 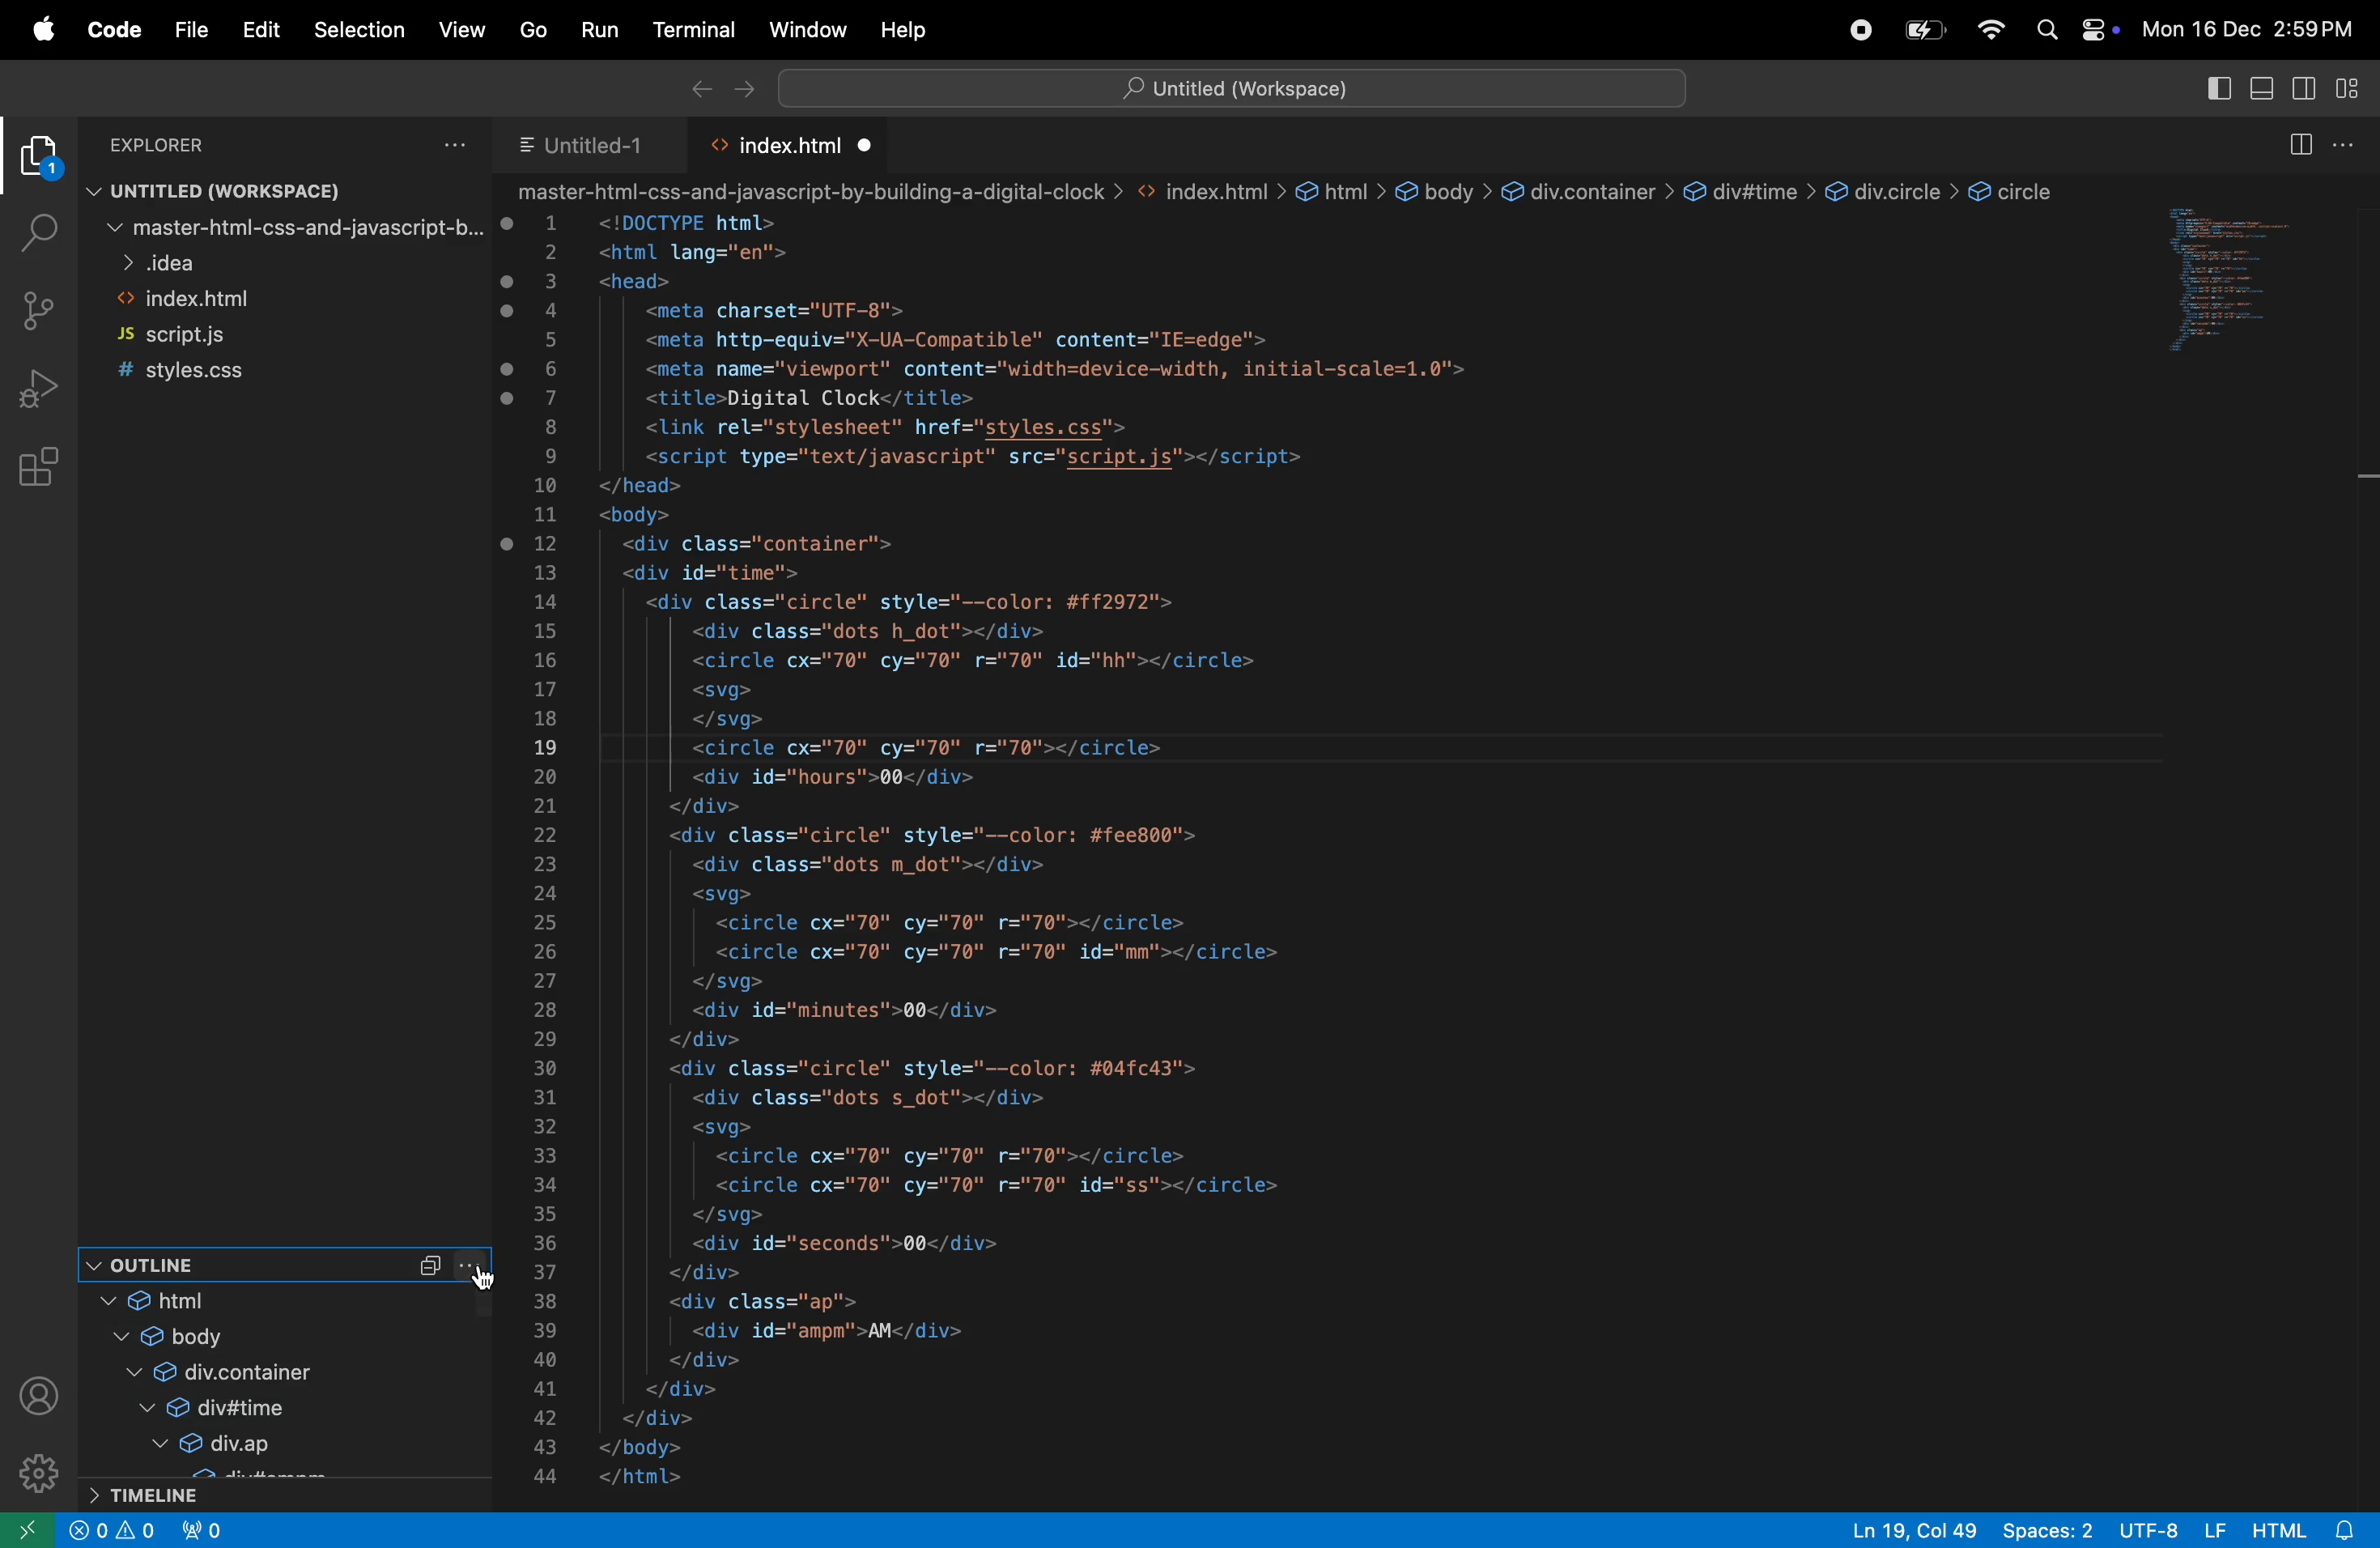 I want to click on edit, so click(x=261, y=29).